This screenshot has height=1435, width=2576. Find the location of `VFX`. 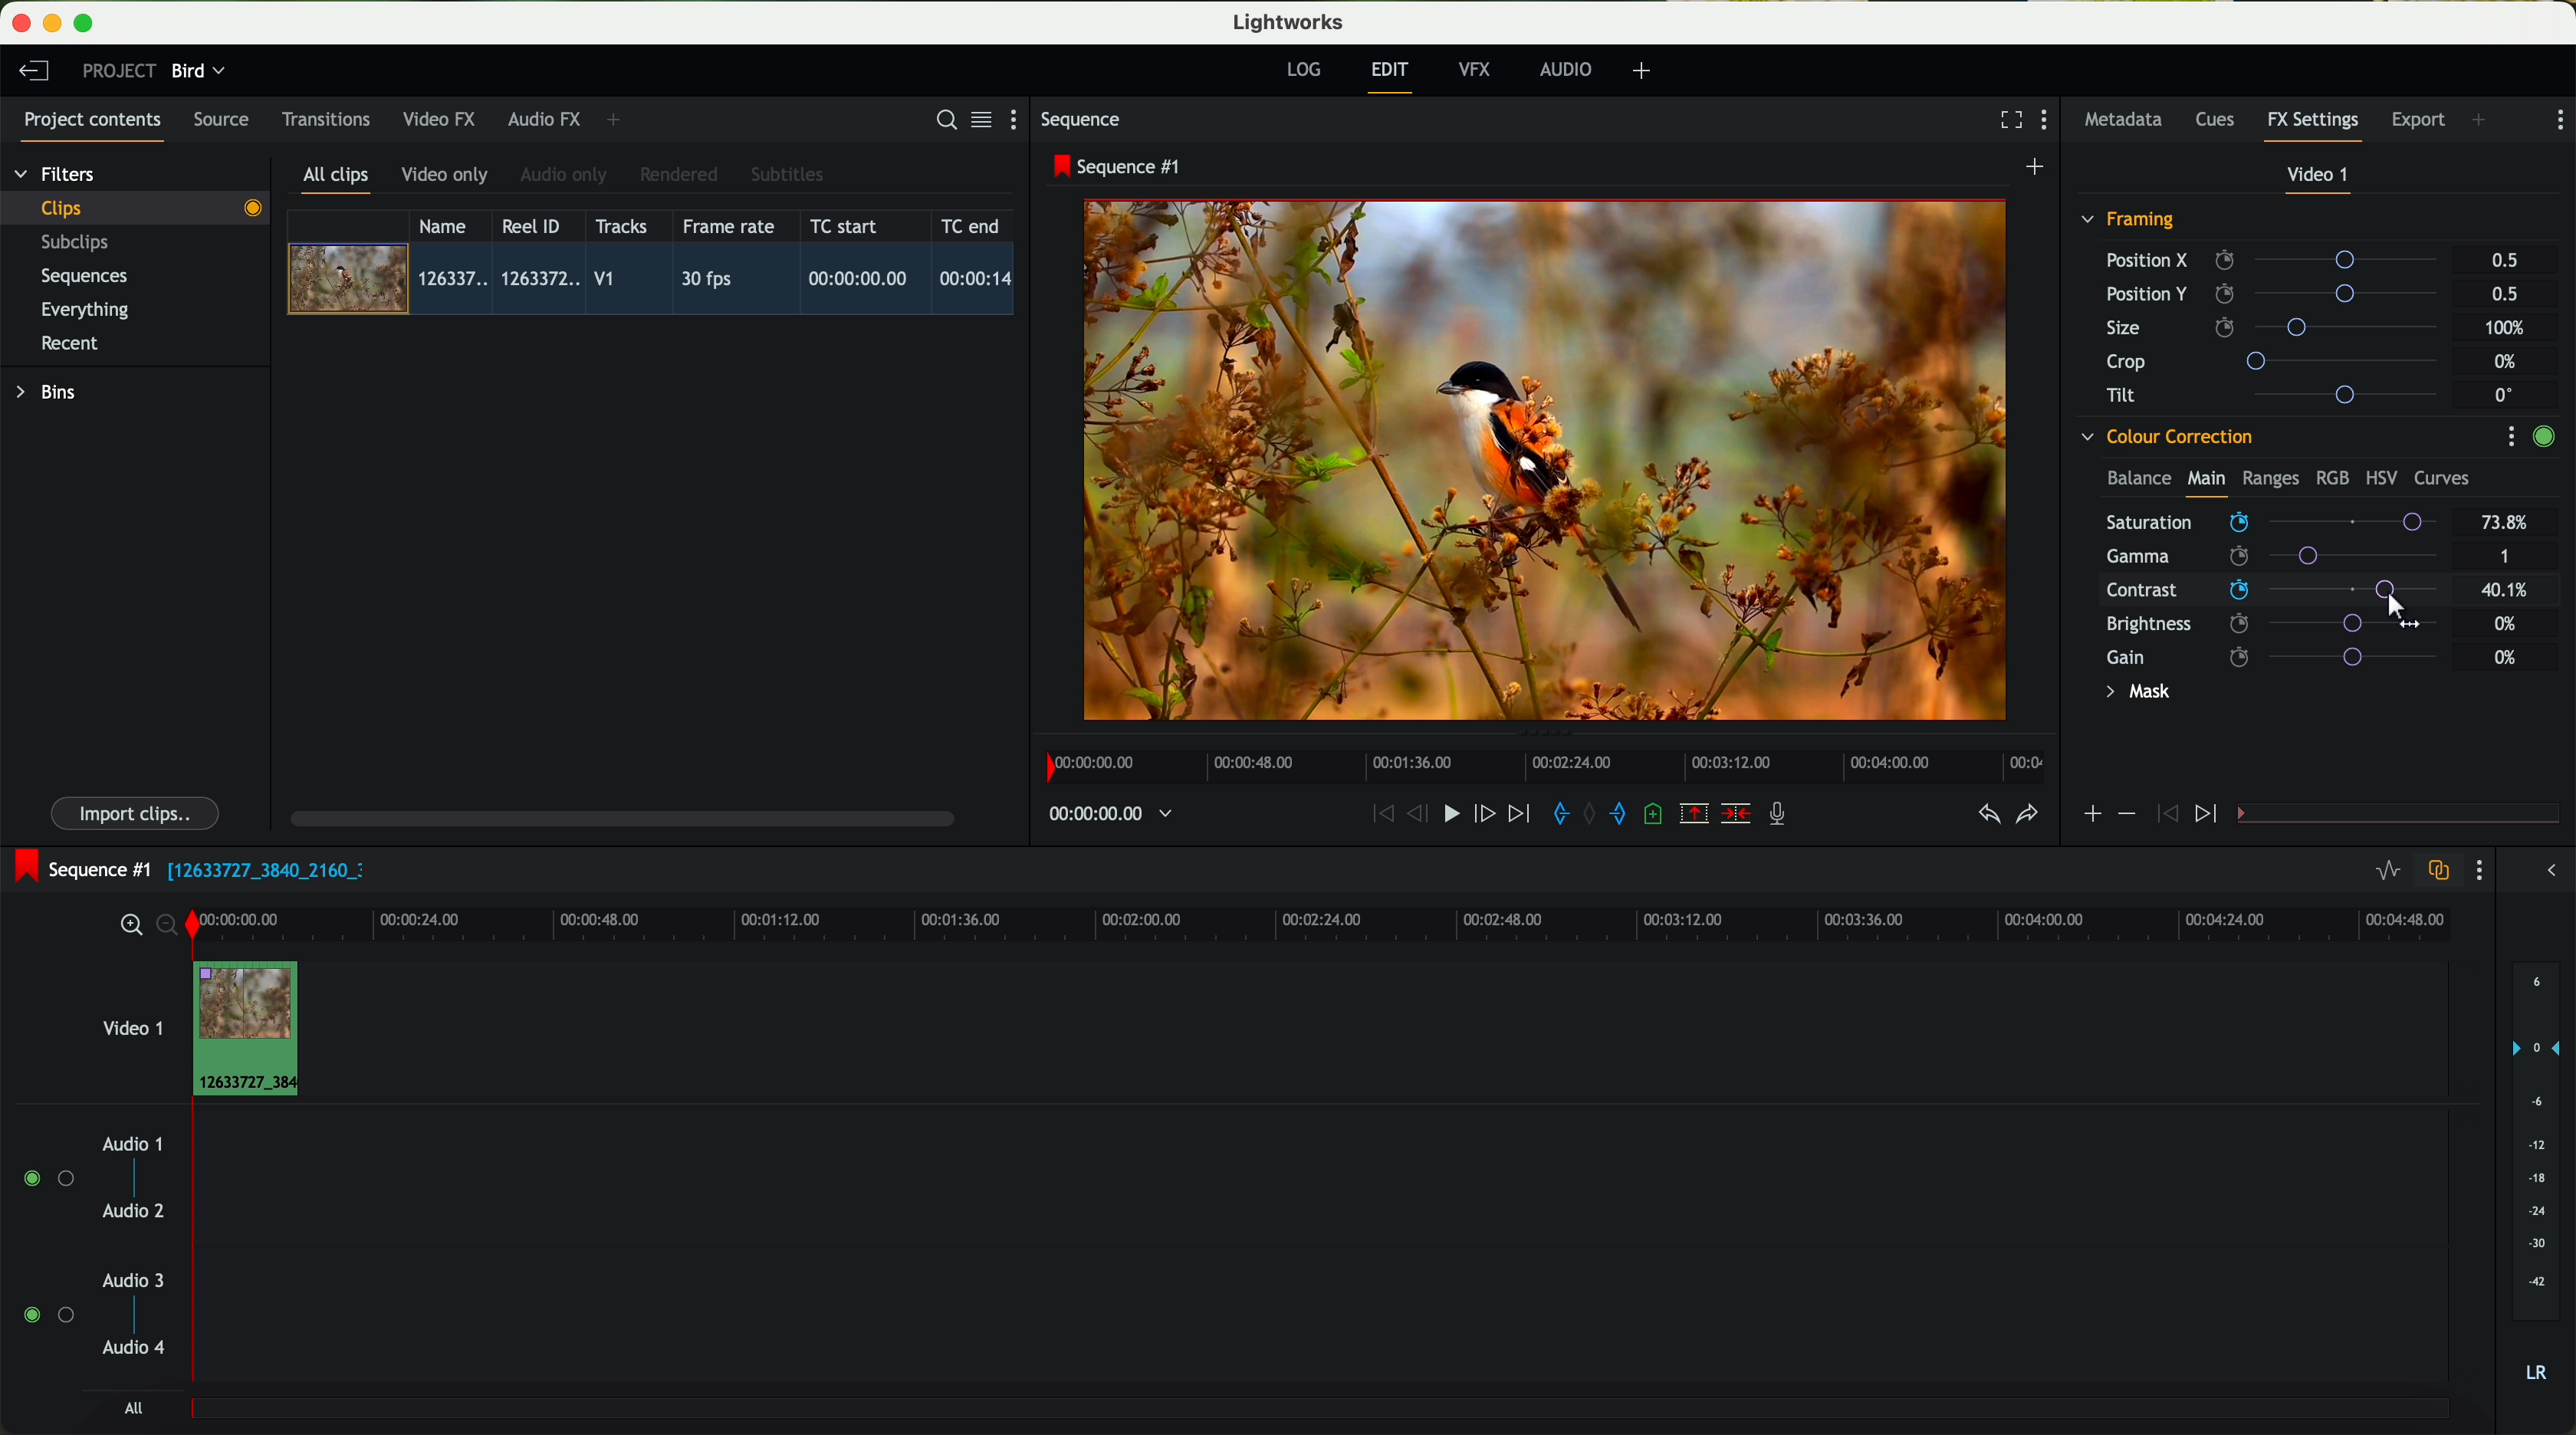

VFX is located at coordinates (1479, 70).